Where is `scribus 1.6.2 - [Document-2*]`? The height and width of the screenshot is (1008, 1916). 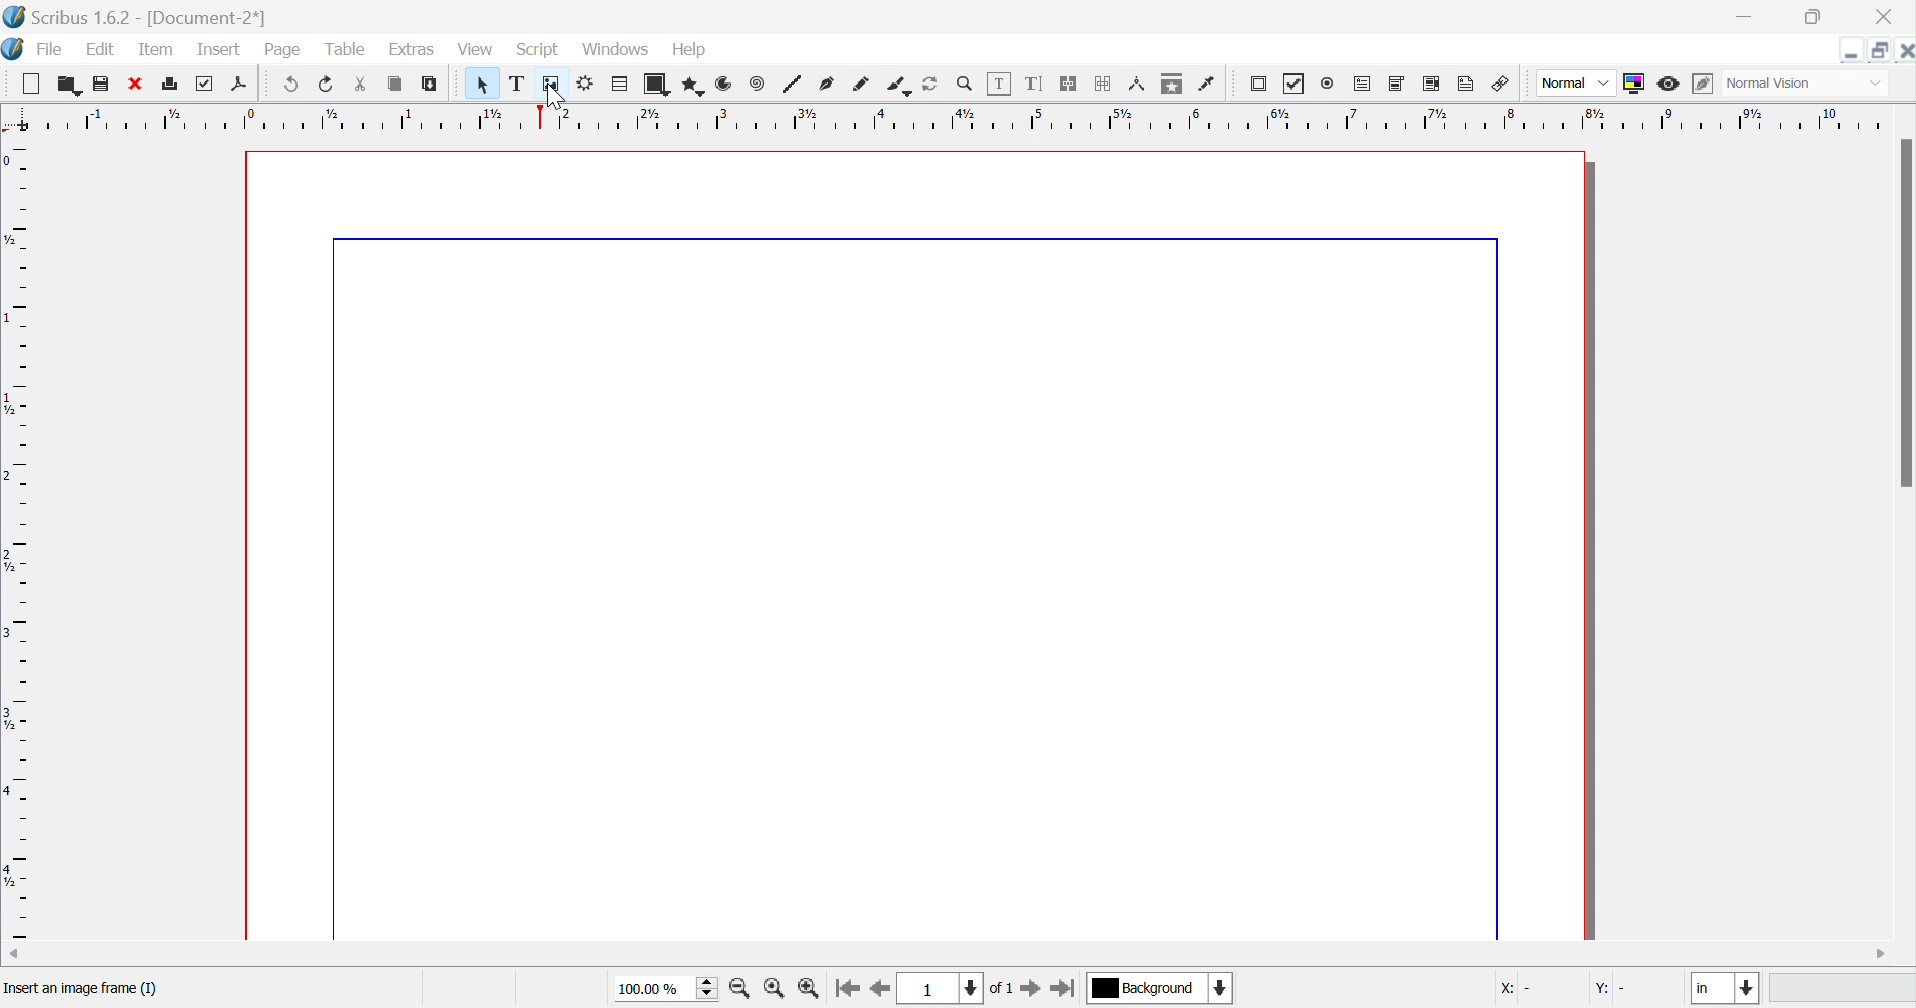
scribus 1.6.2 - [Document-2*] is located at coordinates (137, 18).